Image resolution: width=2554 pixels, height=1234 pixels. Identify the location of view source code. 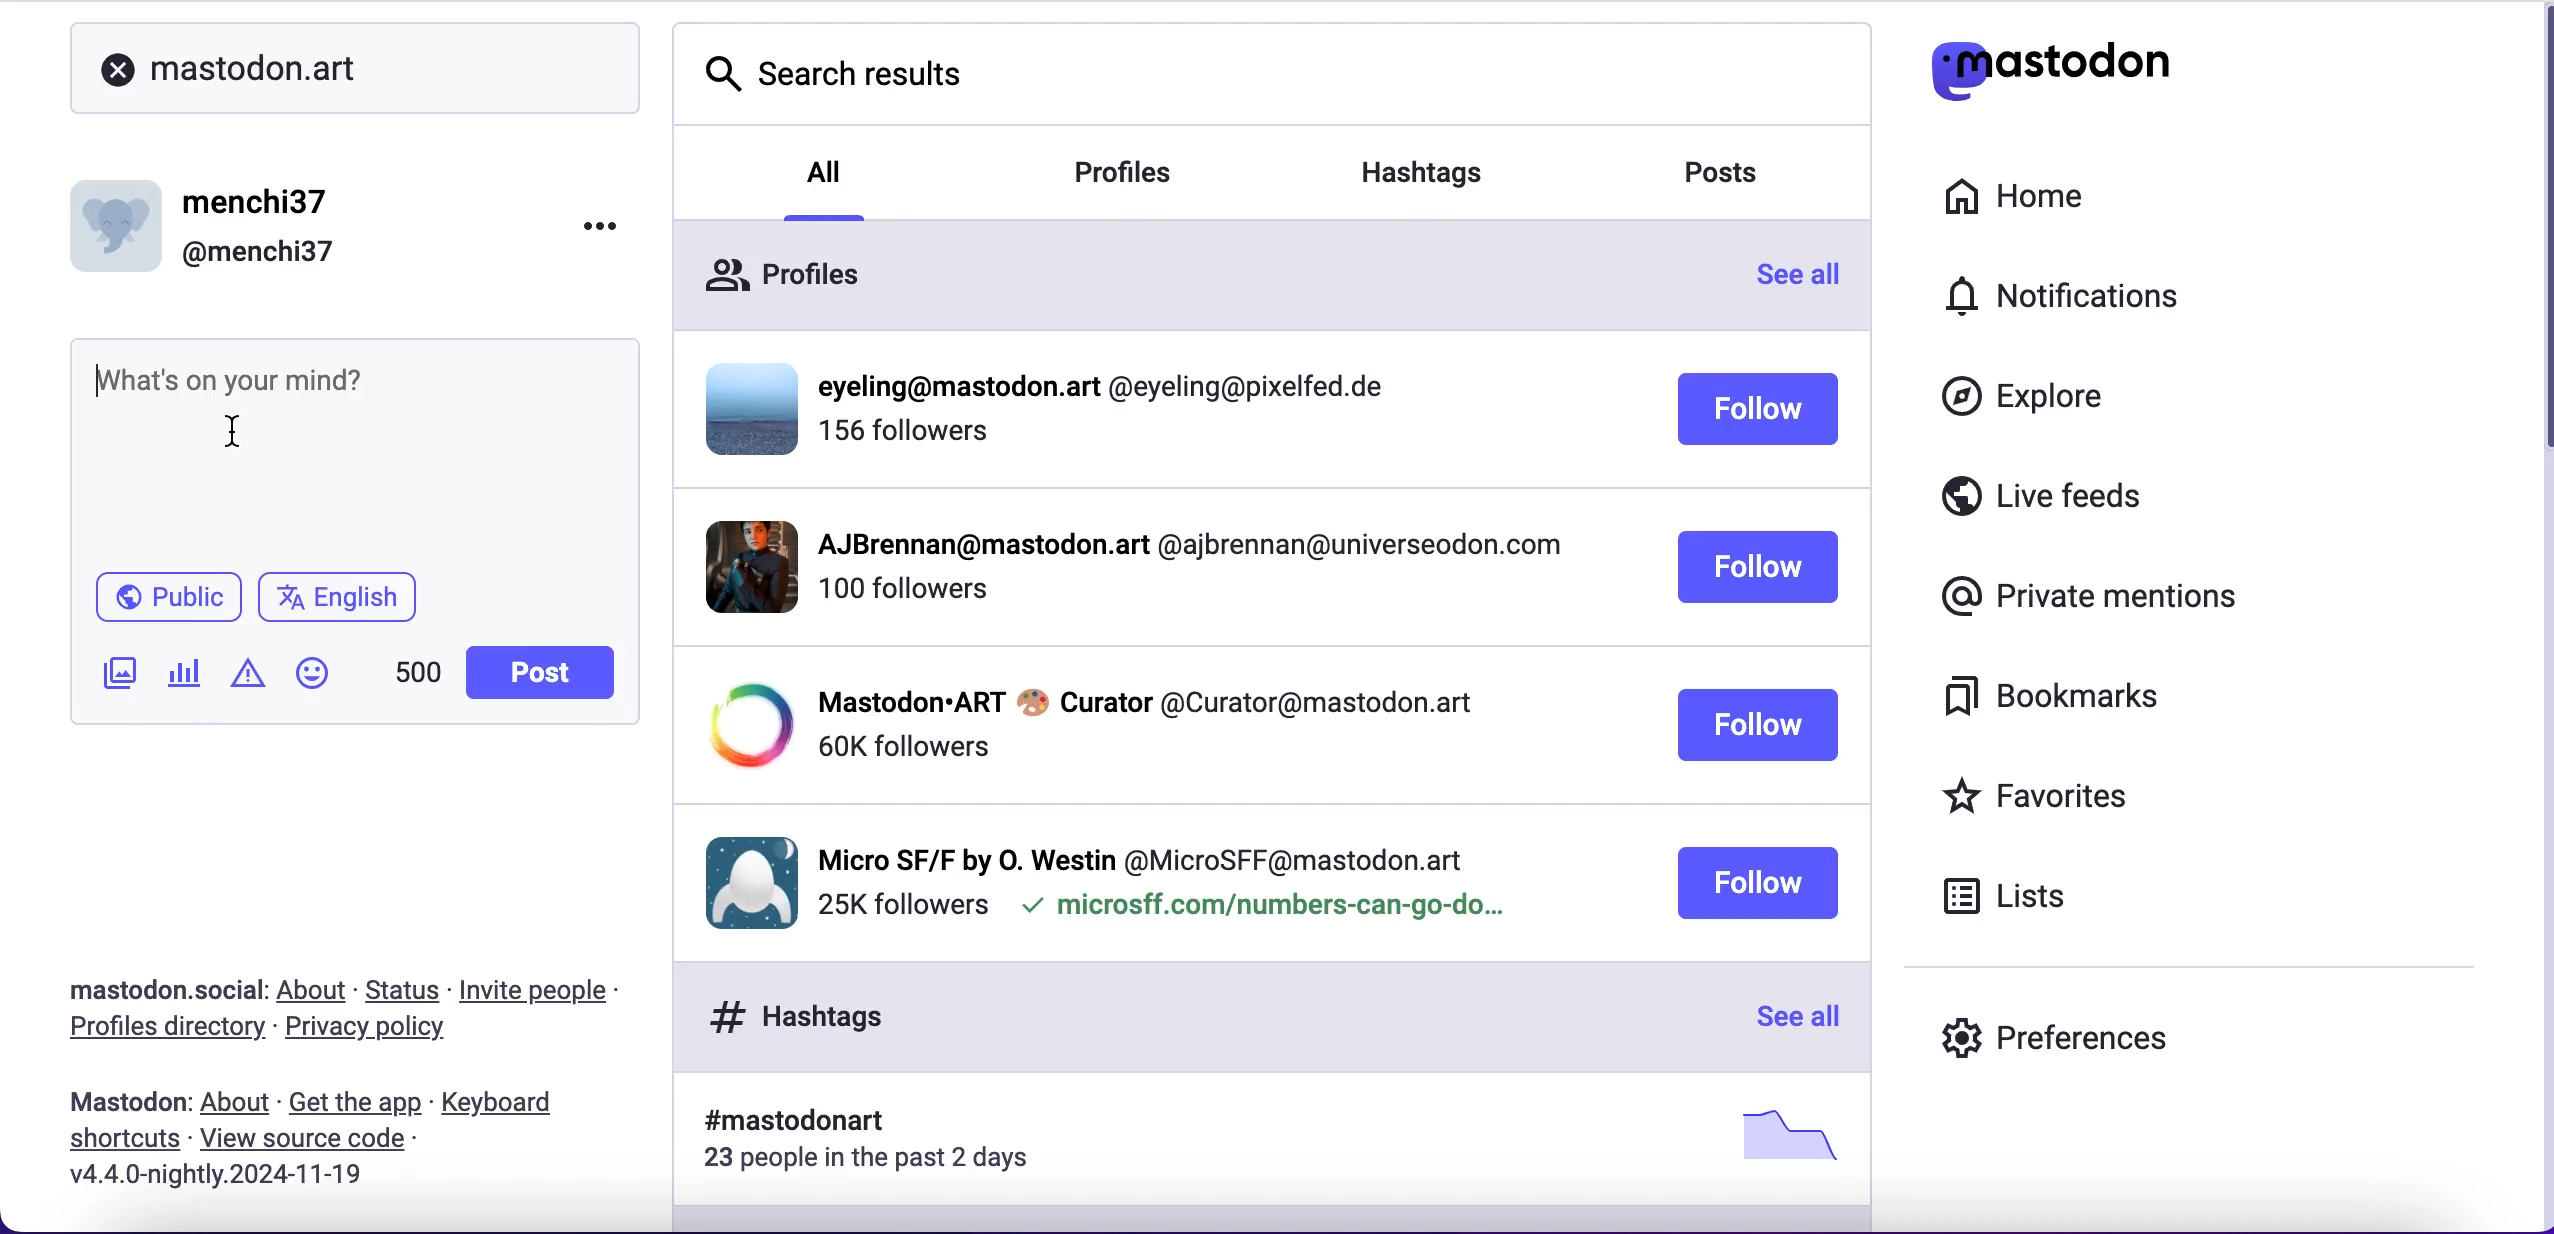
(321, 1140).